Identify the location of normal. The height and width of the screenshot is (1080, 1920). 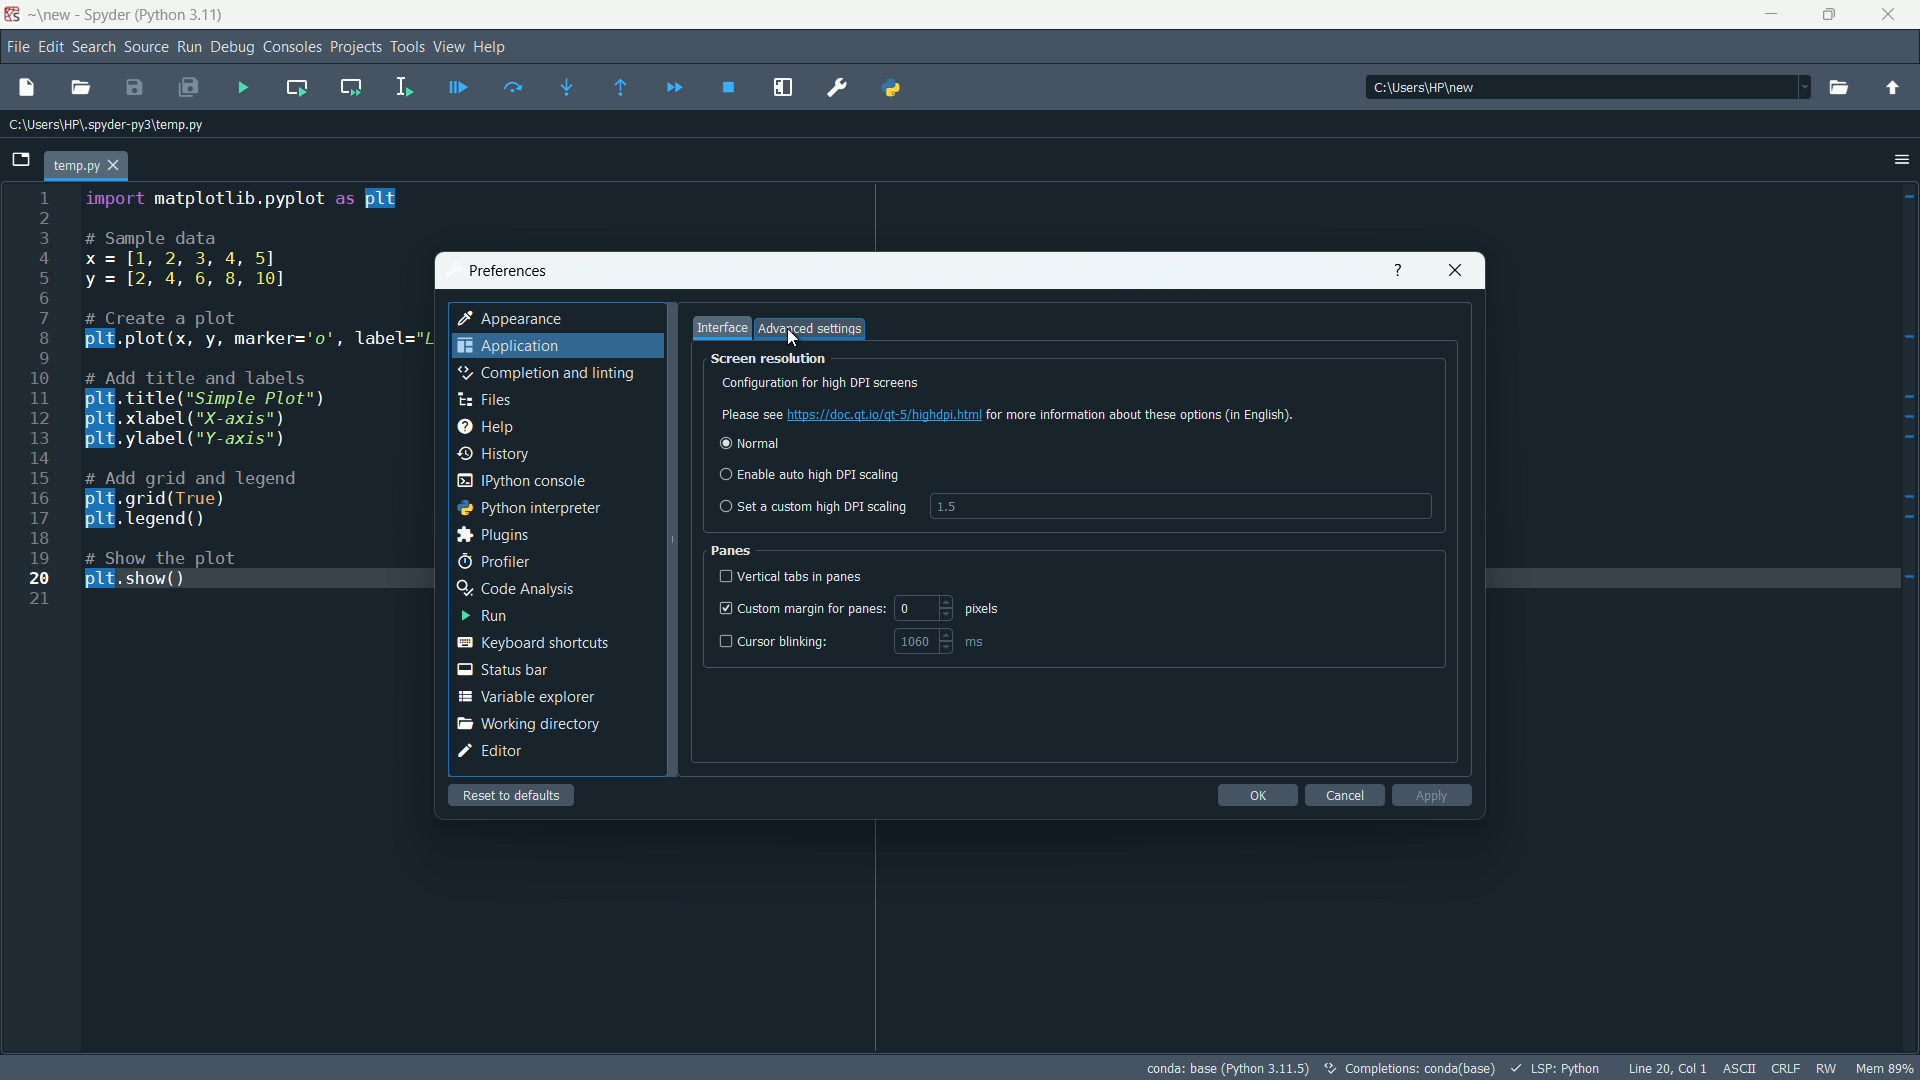
(748, 442).